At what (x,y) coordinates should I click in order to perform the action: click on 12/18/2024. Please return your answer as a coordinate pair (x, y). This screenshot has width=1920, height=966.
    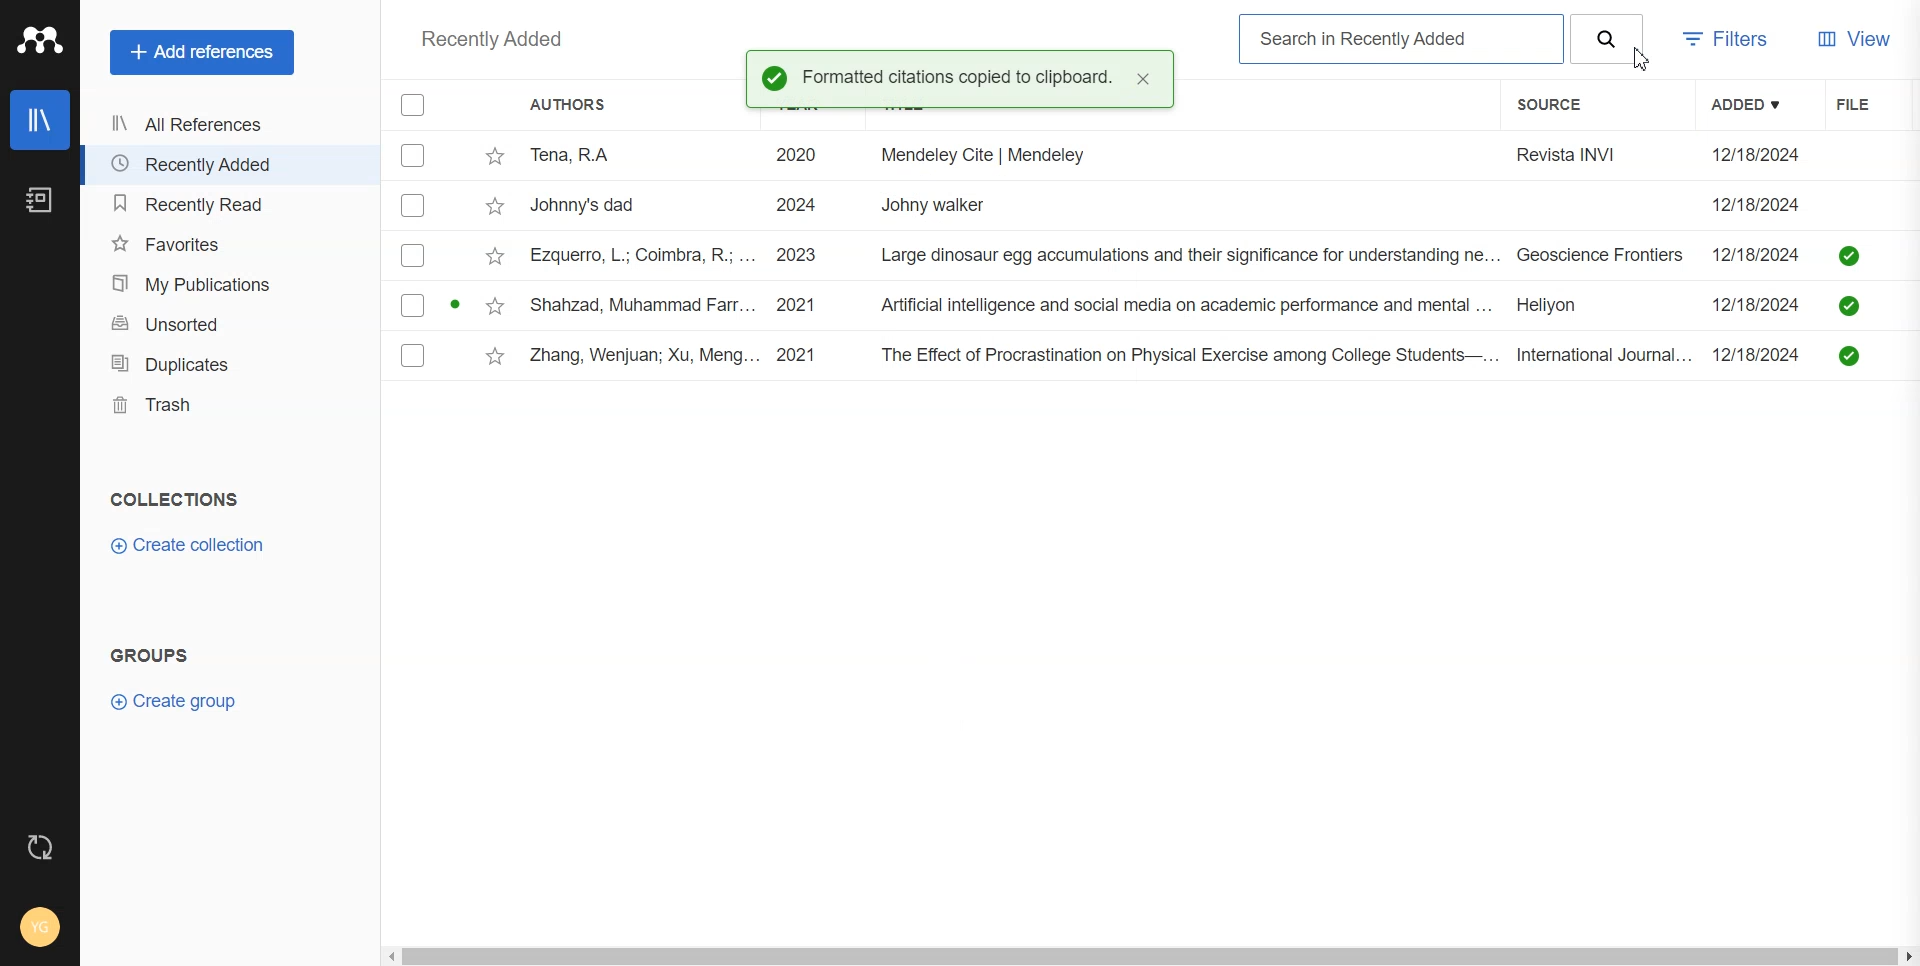
    Looking at the image, I should click on (1761, 355).